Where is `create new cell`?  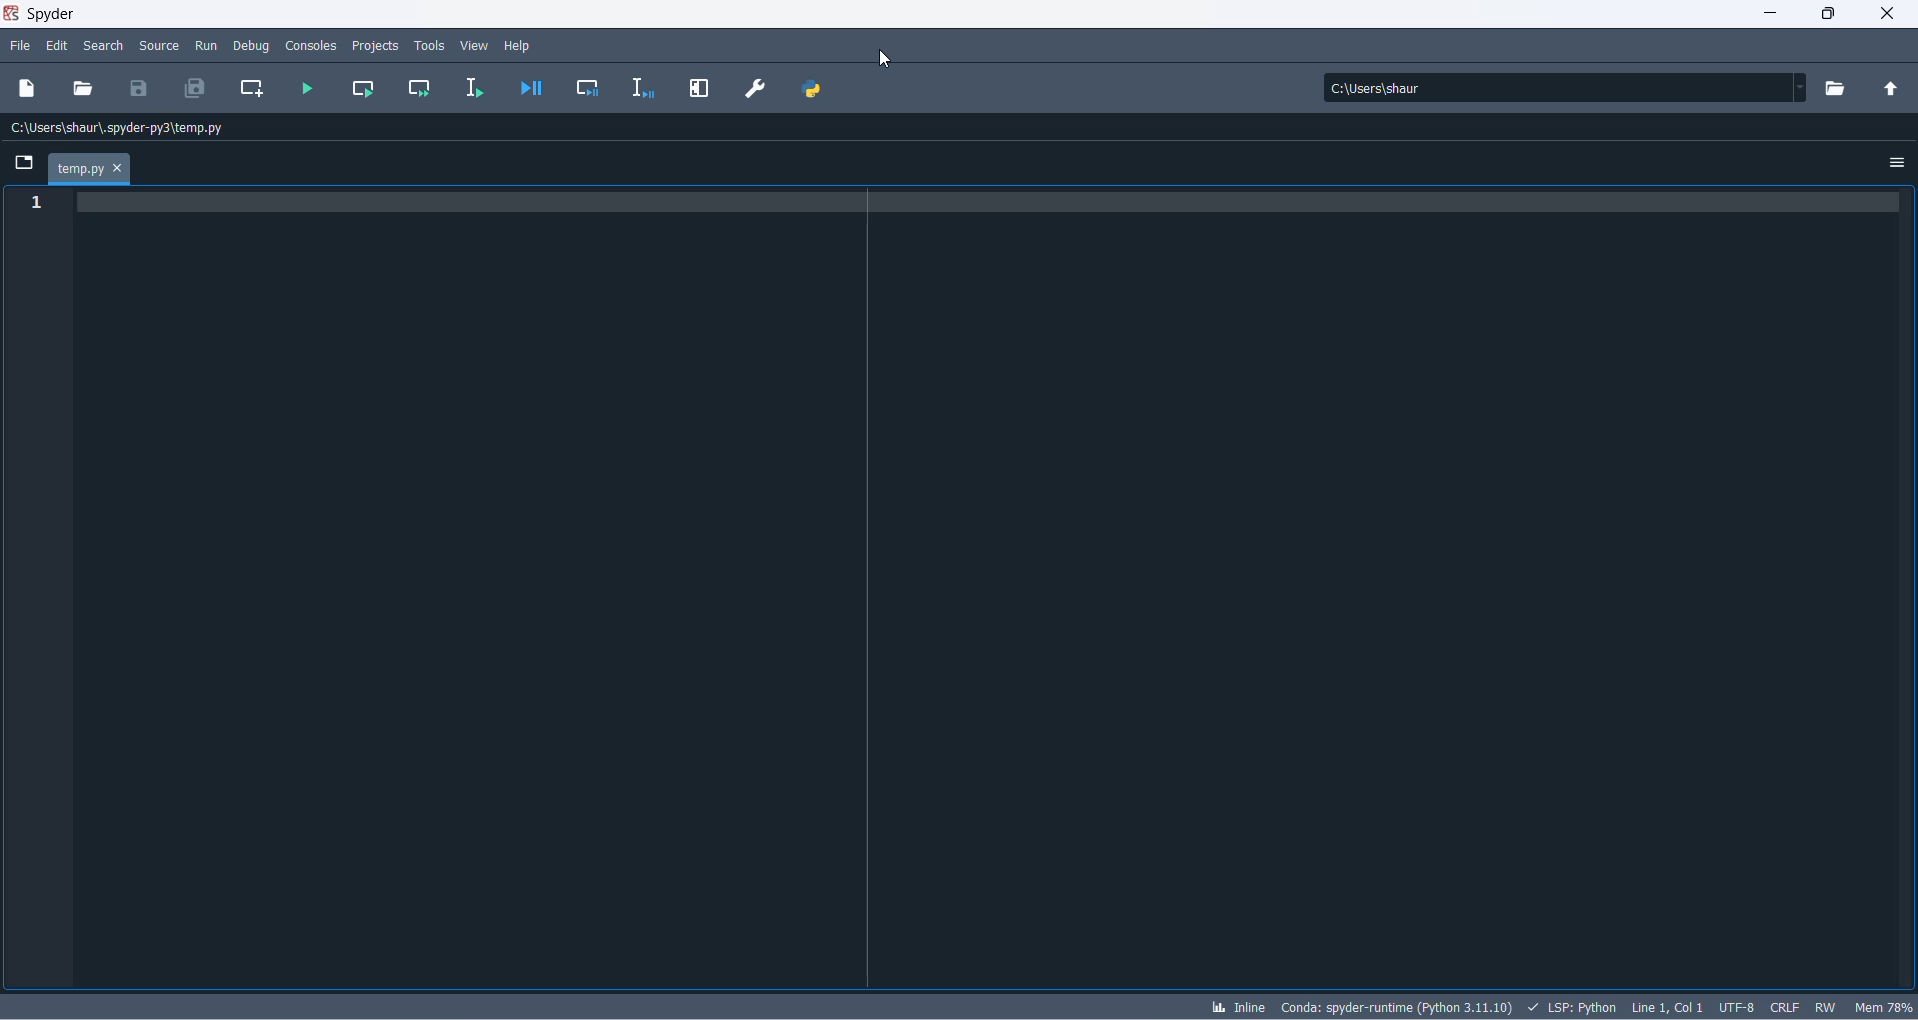 create new cell is located at coordinates (249, 89).